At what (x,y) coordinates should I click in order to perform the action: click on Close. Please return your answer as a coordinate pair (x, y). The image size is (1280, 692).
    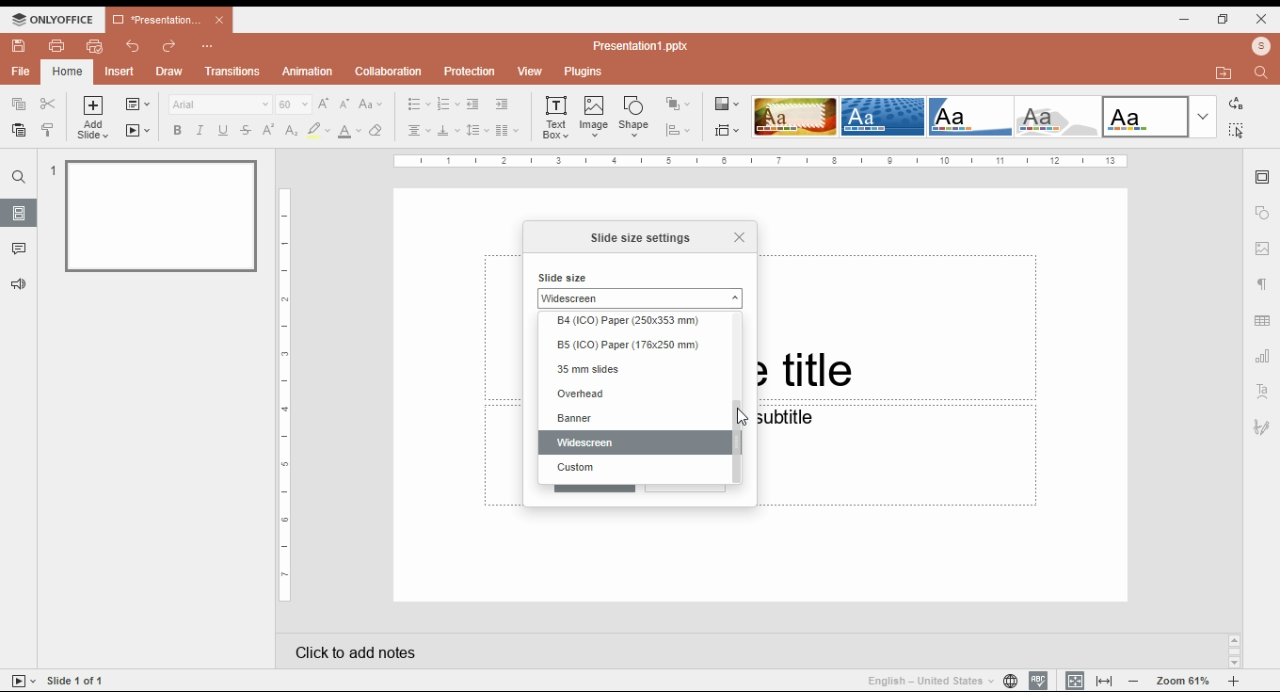
    Looking at the image, I should click on (738, 235).